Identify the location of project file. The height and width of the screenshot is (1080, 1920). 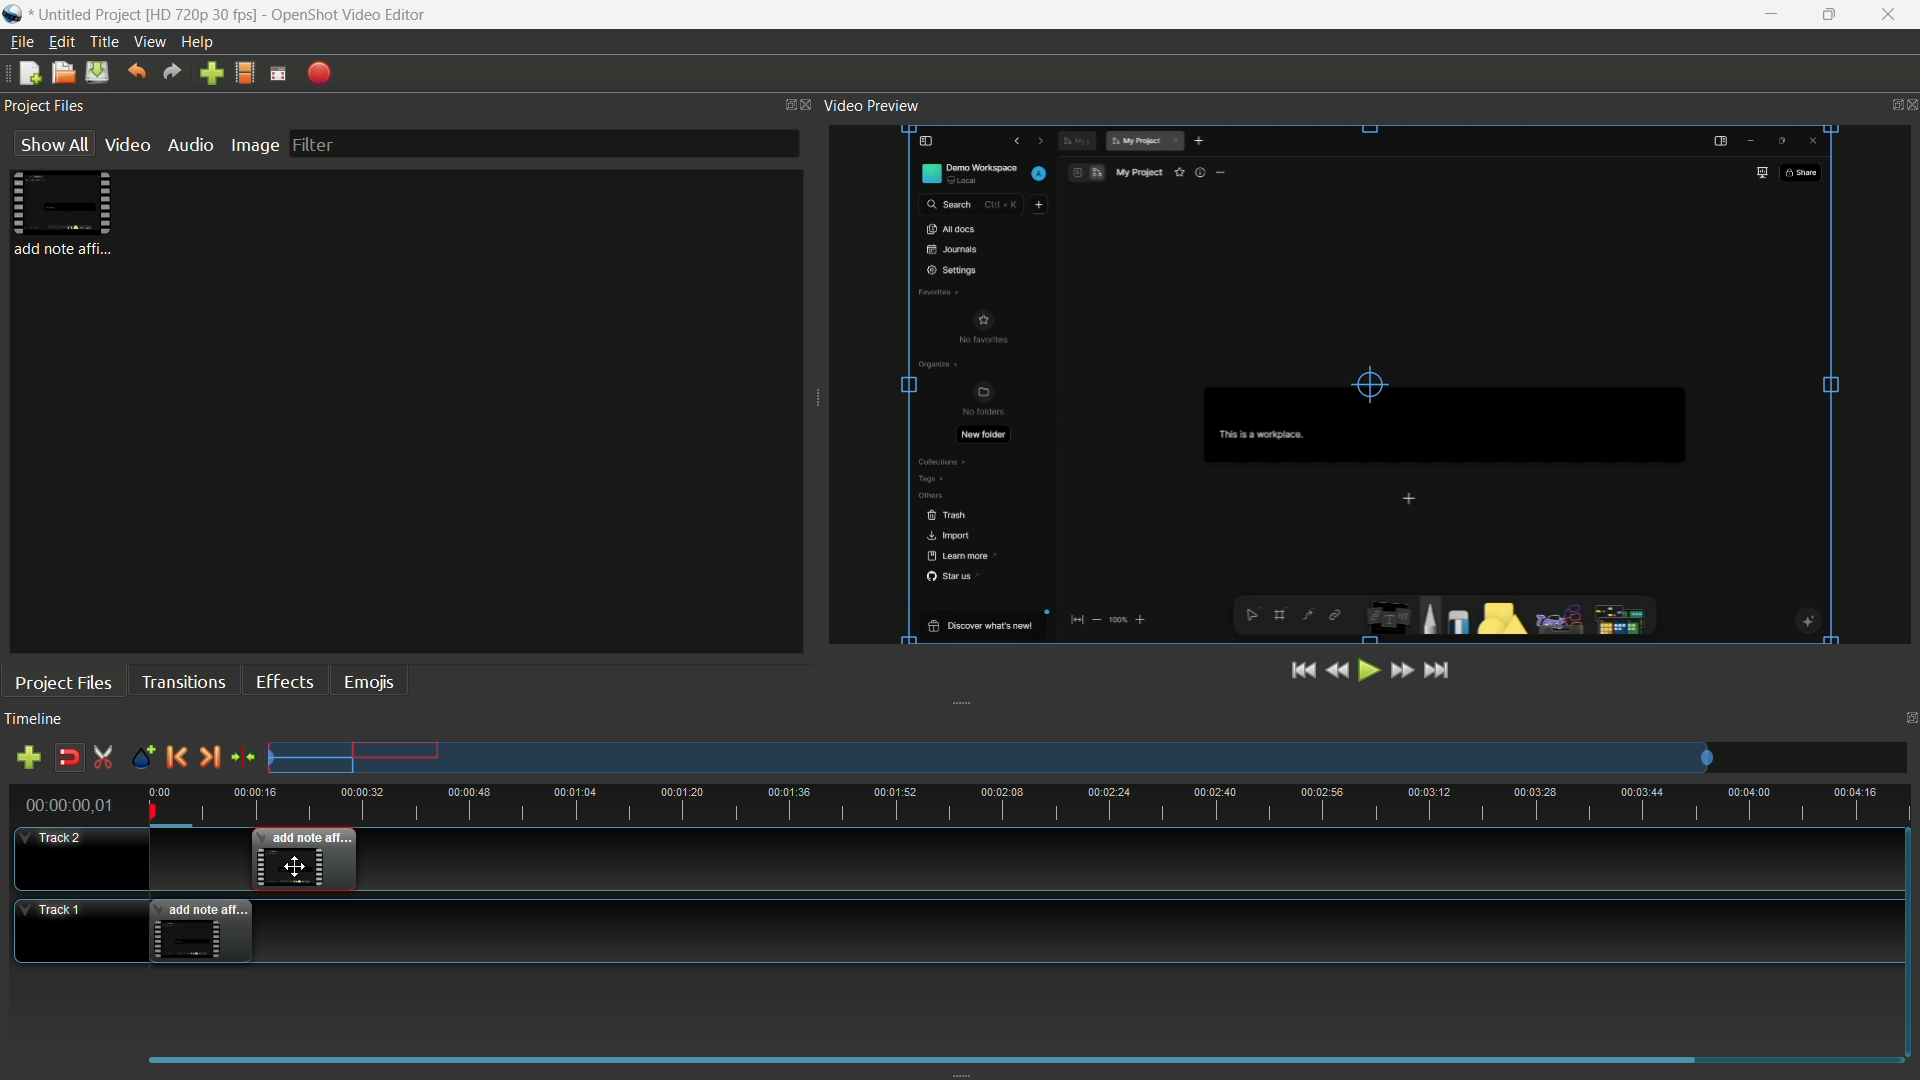
(63, 215).